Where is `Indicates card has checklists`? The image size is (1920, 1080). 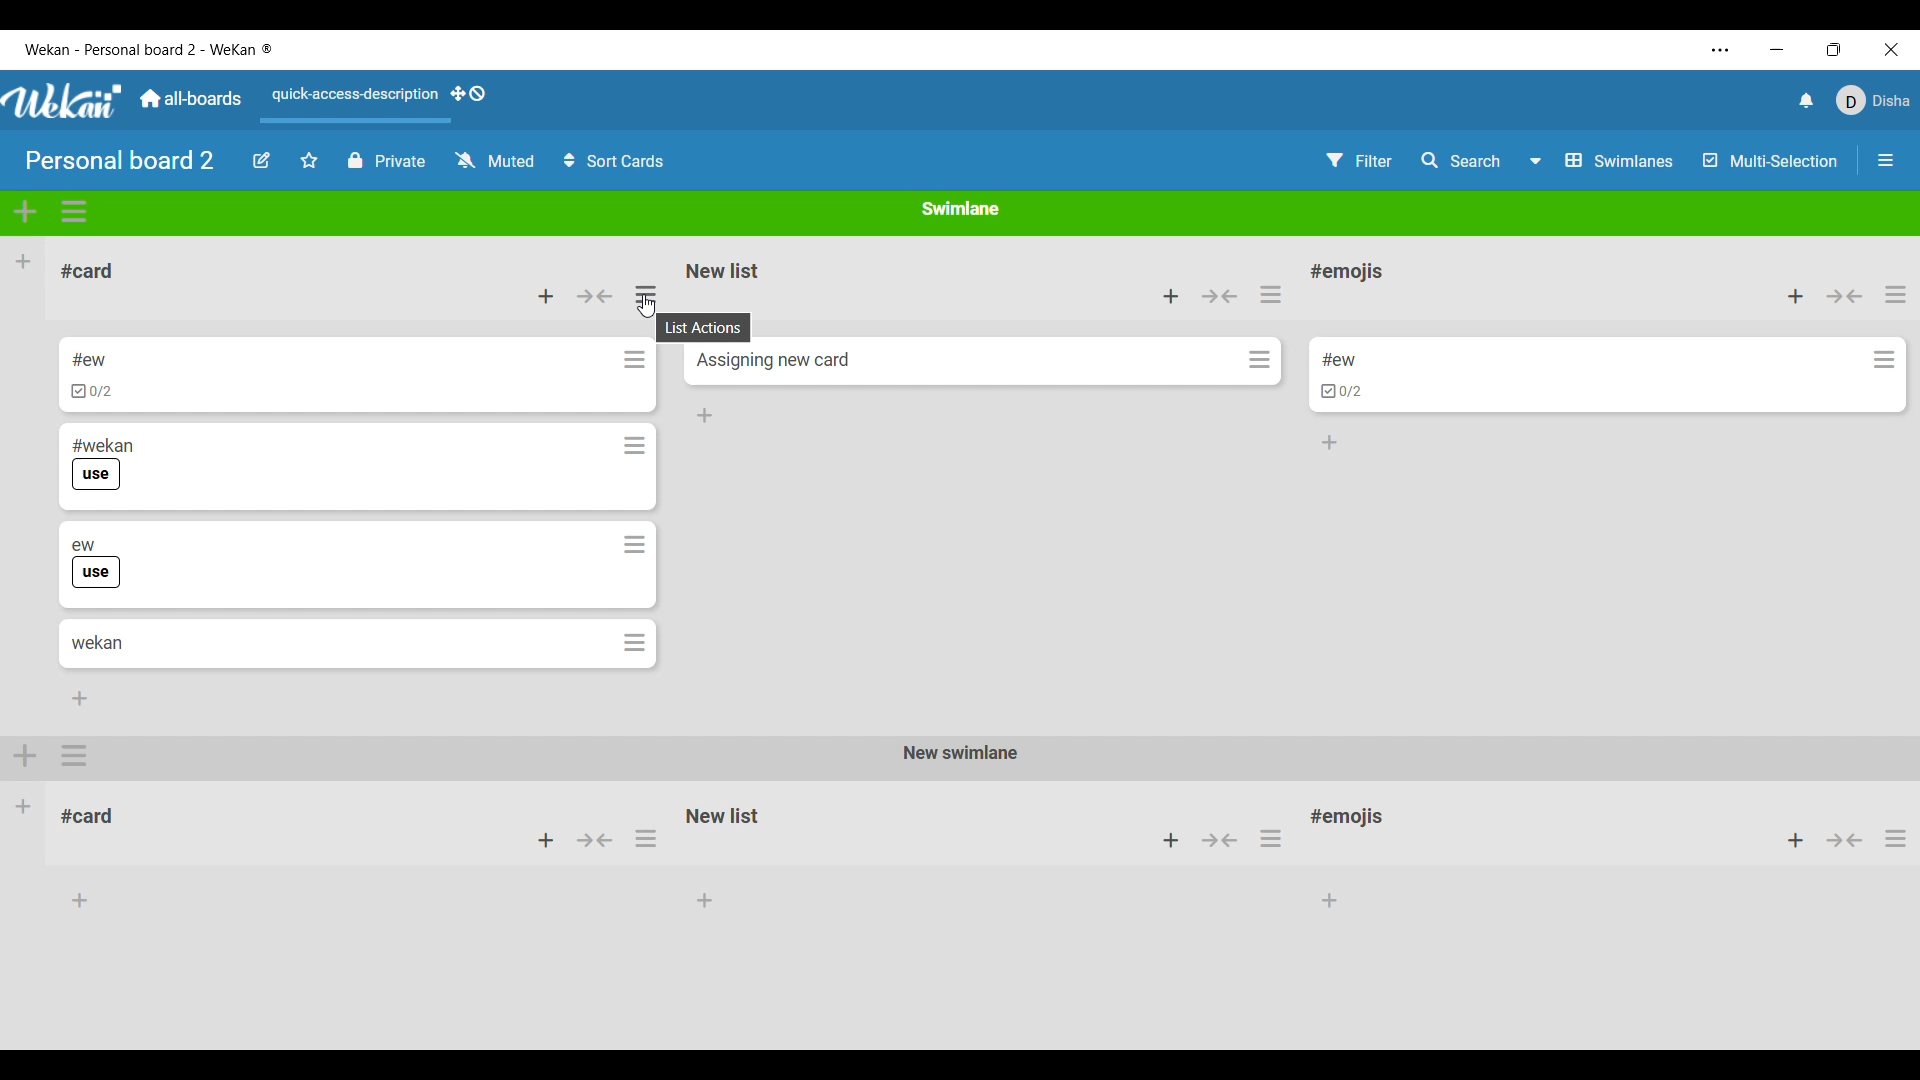 Indicates card has checklists is located at coordinates (1344, 390).